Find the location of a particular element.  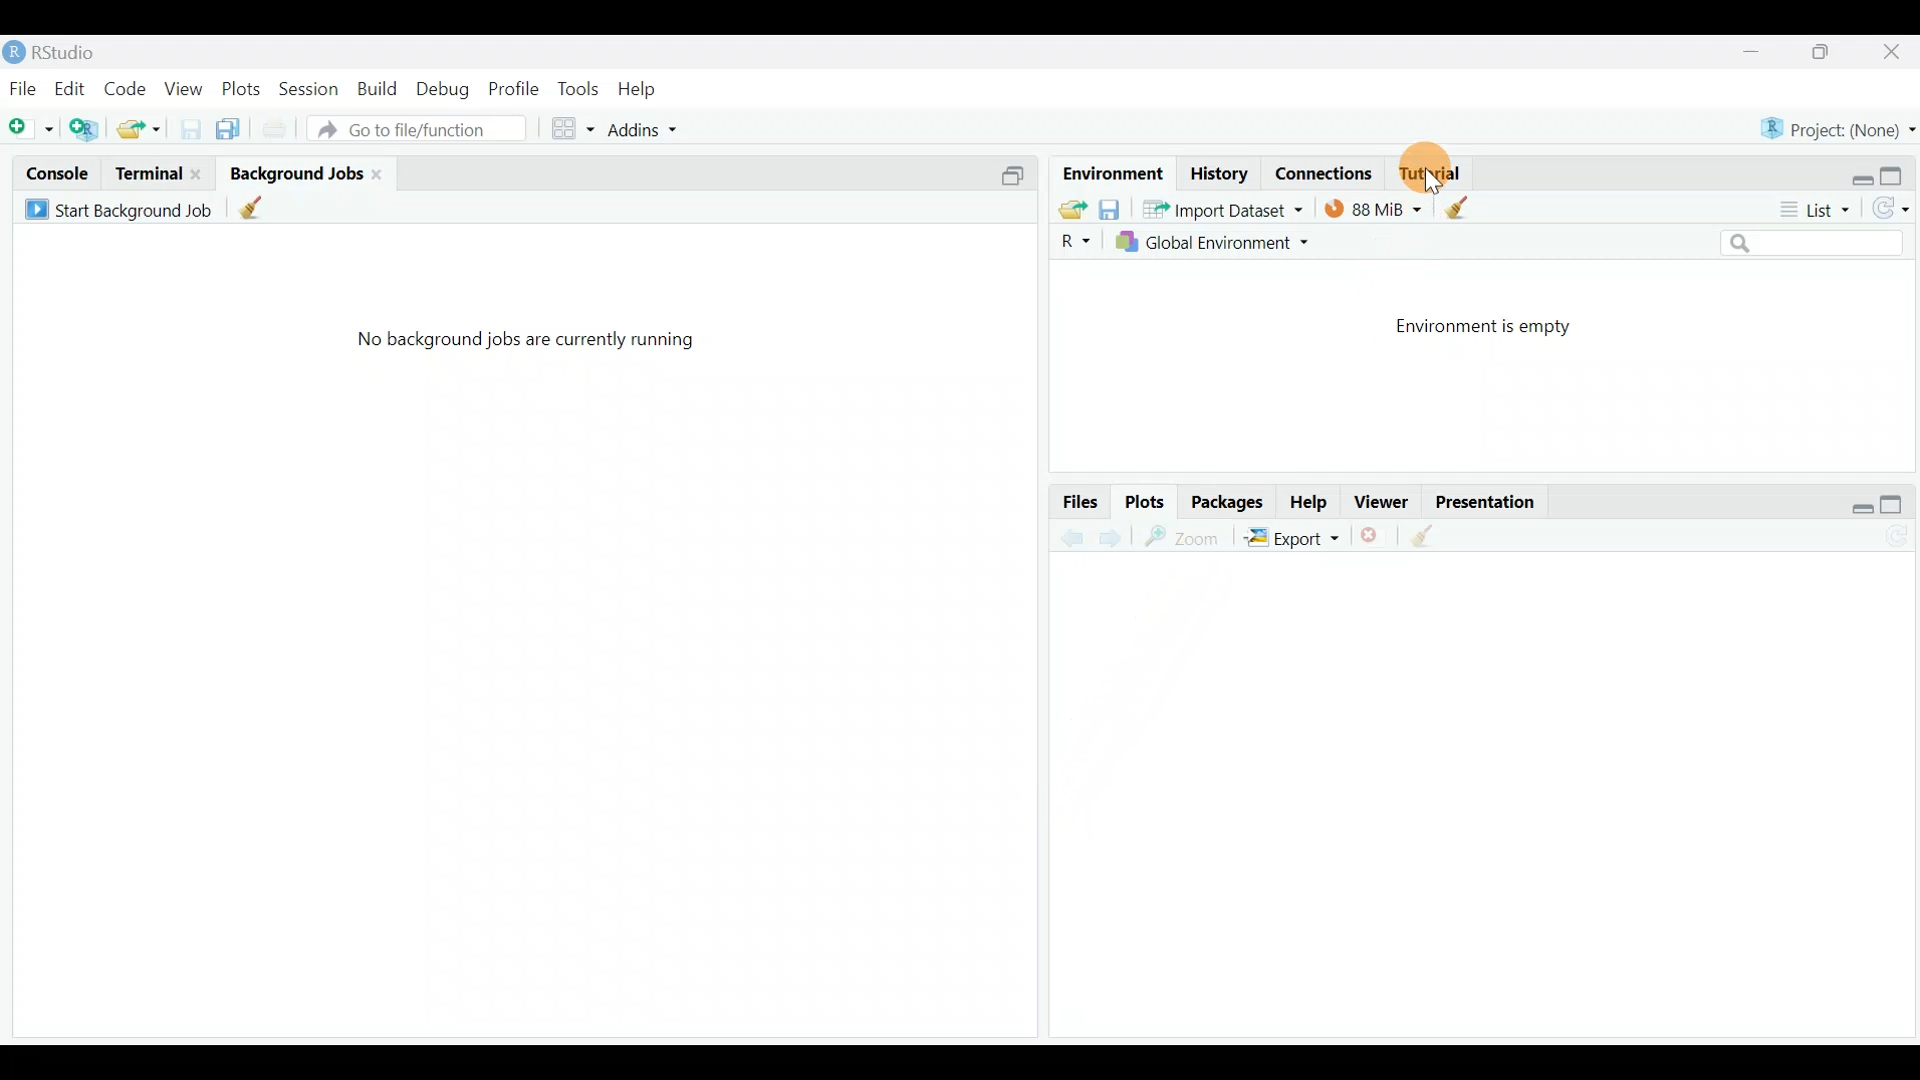

Session is located at coordinates (310, 93).